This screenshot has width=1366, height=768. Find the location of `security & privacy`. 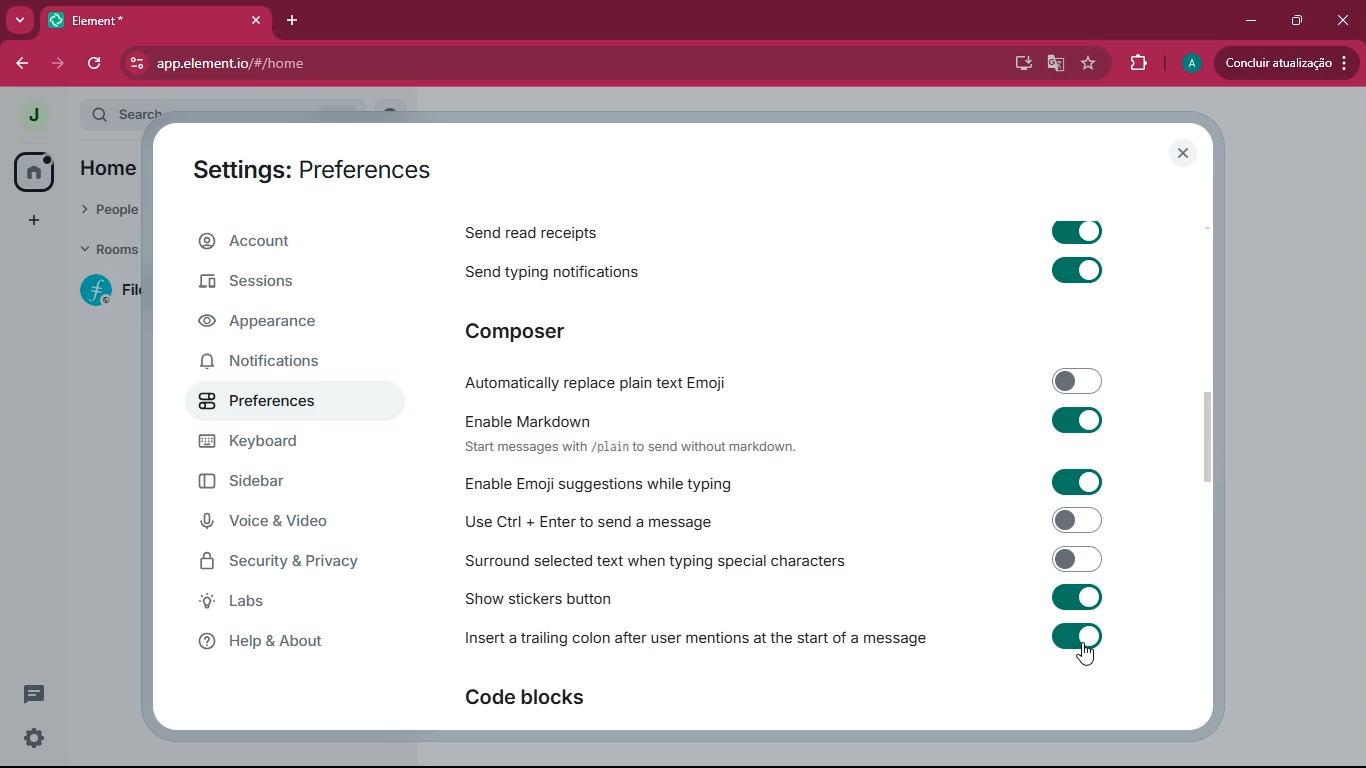

security & privacy is located at coordinates (287, 562).